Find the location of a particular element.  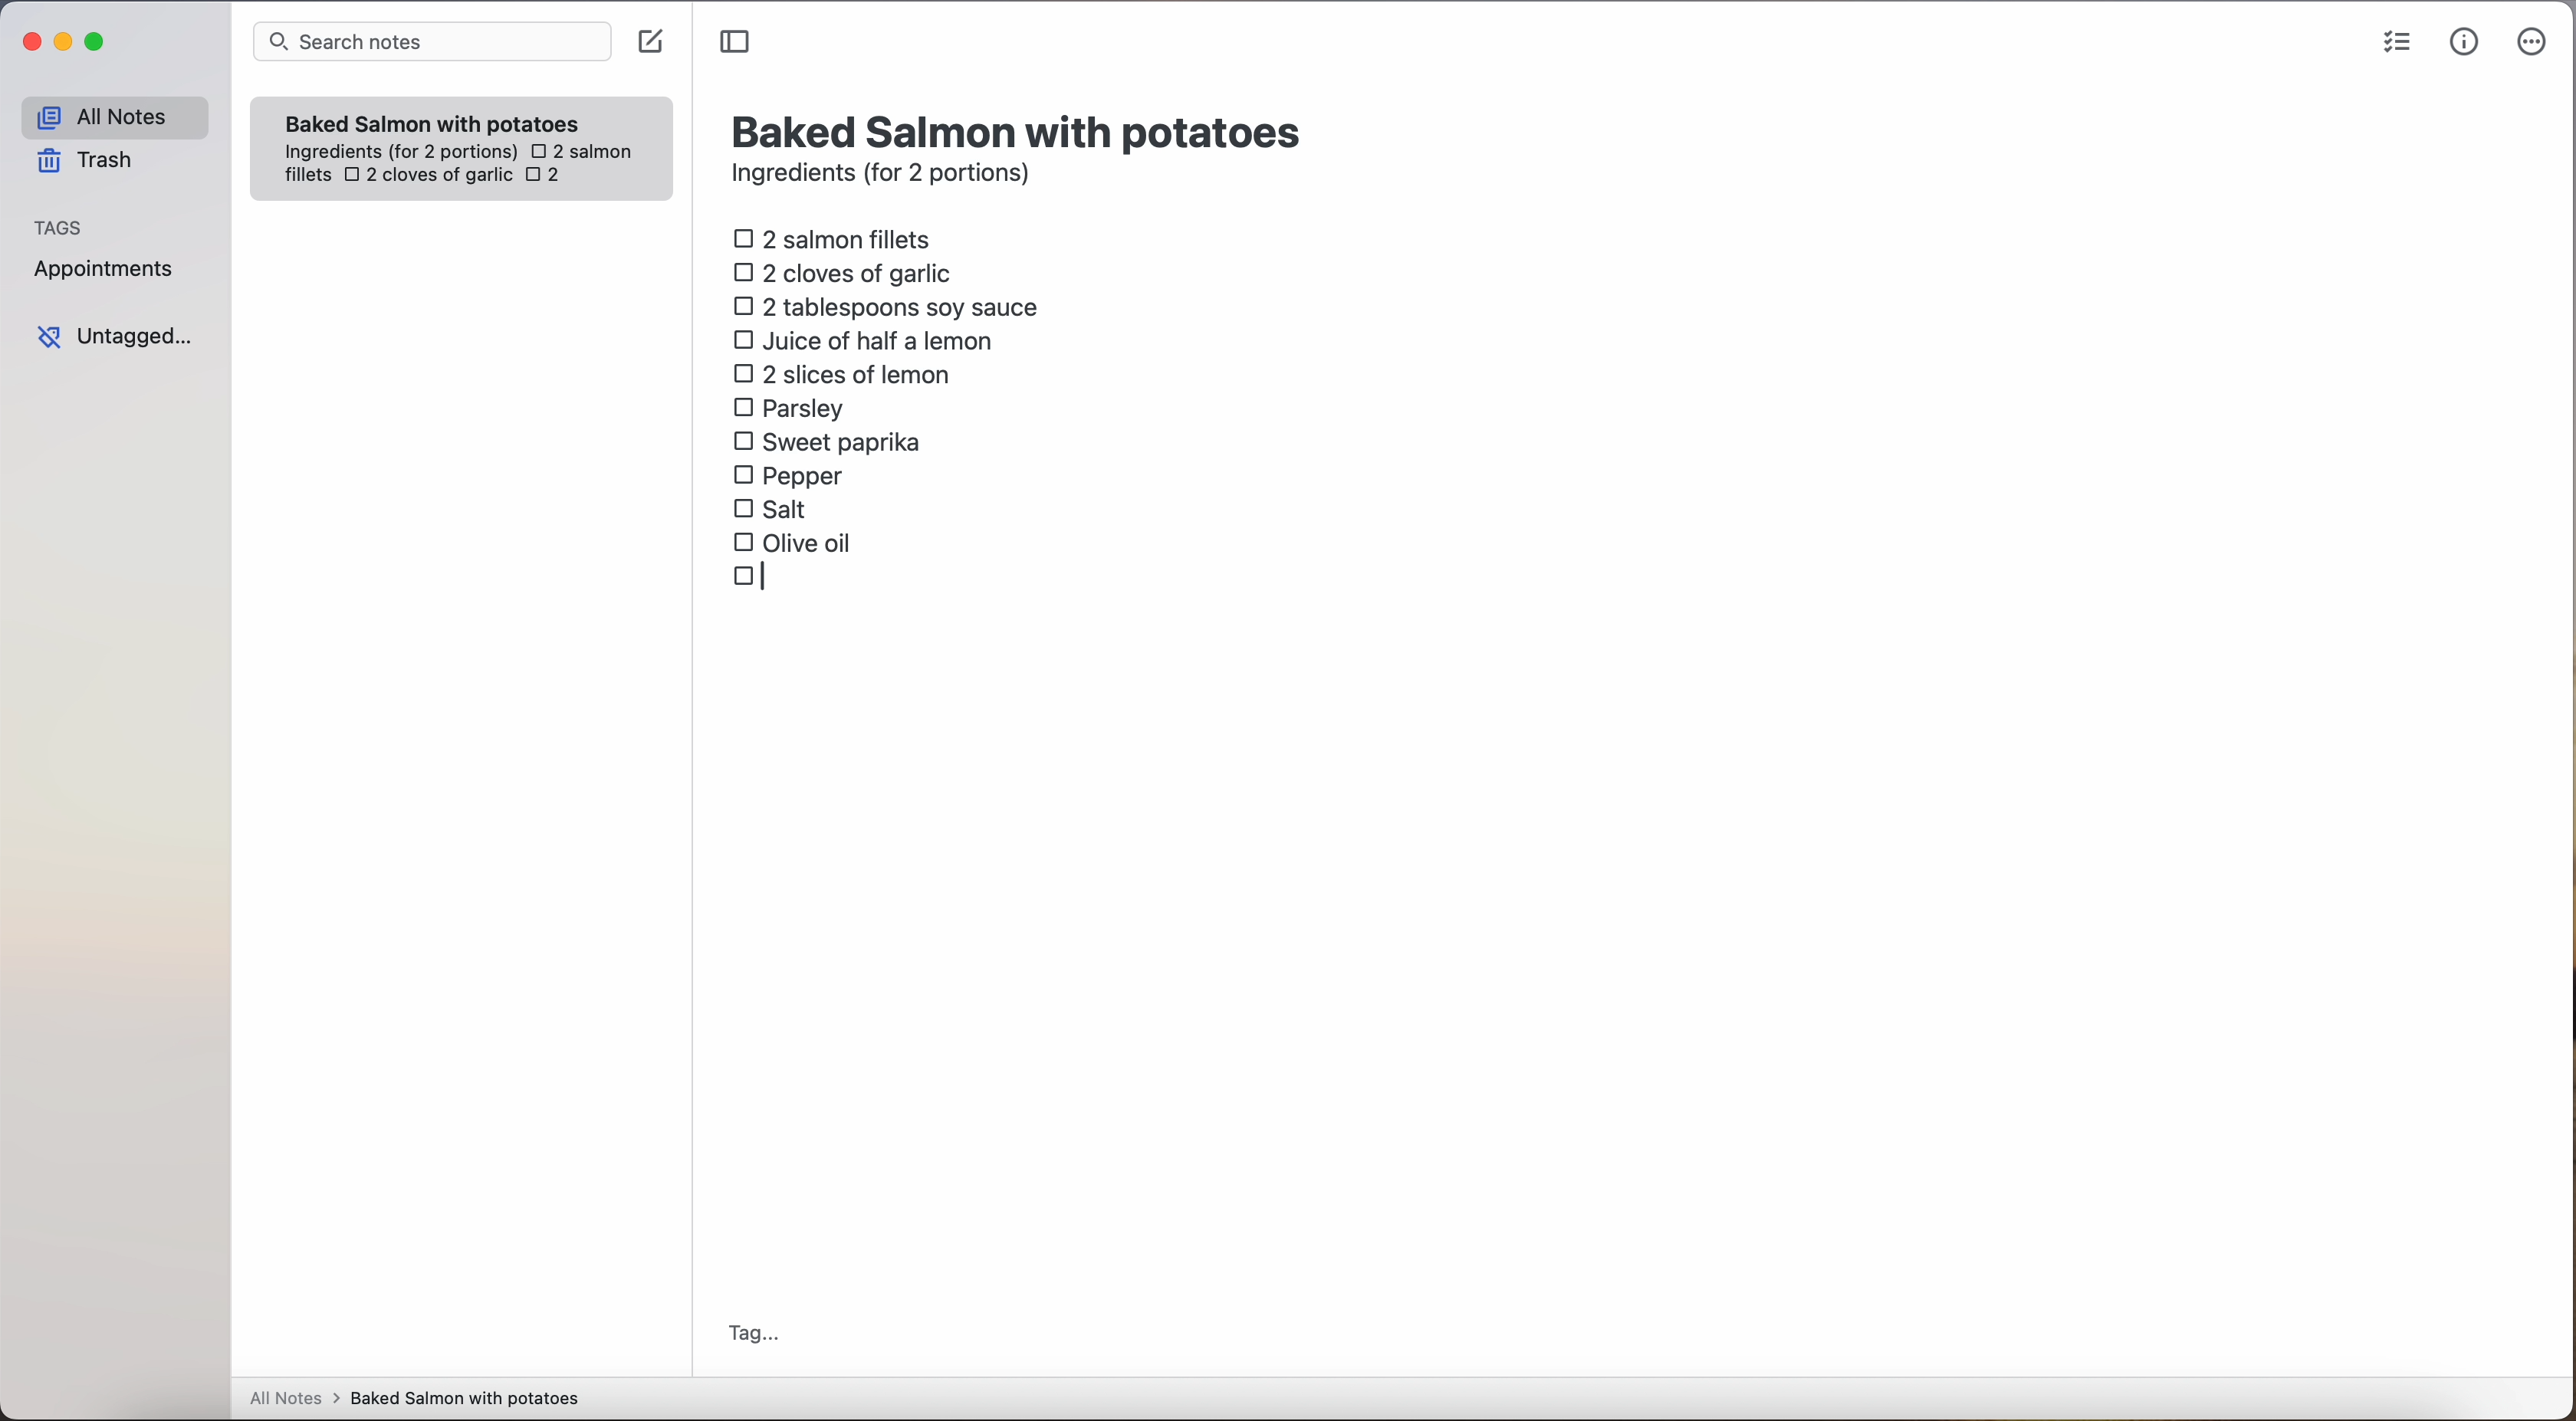

trash is located at coordinates (92, 161).